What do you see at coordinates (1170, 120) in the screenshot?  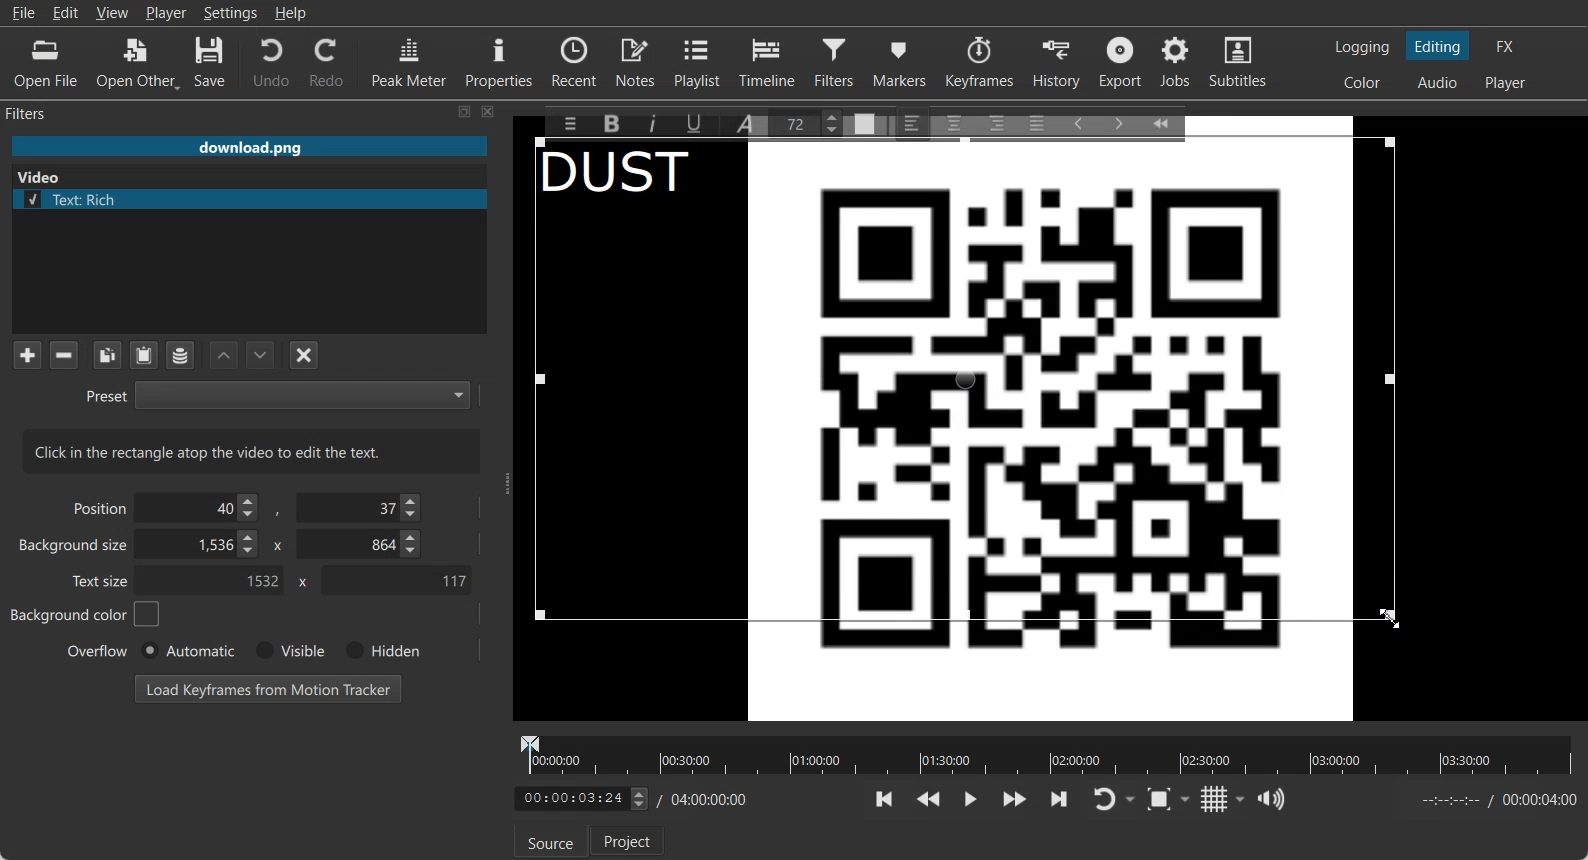 I see `Collapse Toolbar` at bounding box center [1170, 120].